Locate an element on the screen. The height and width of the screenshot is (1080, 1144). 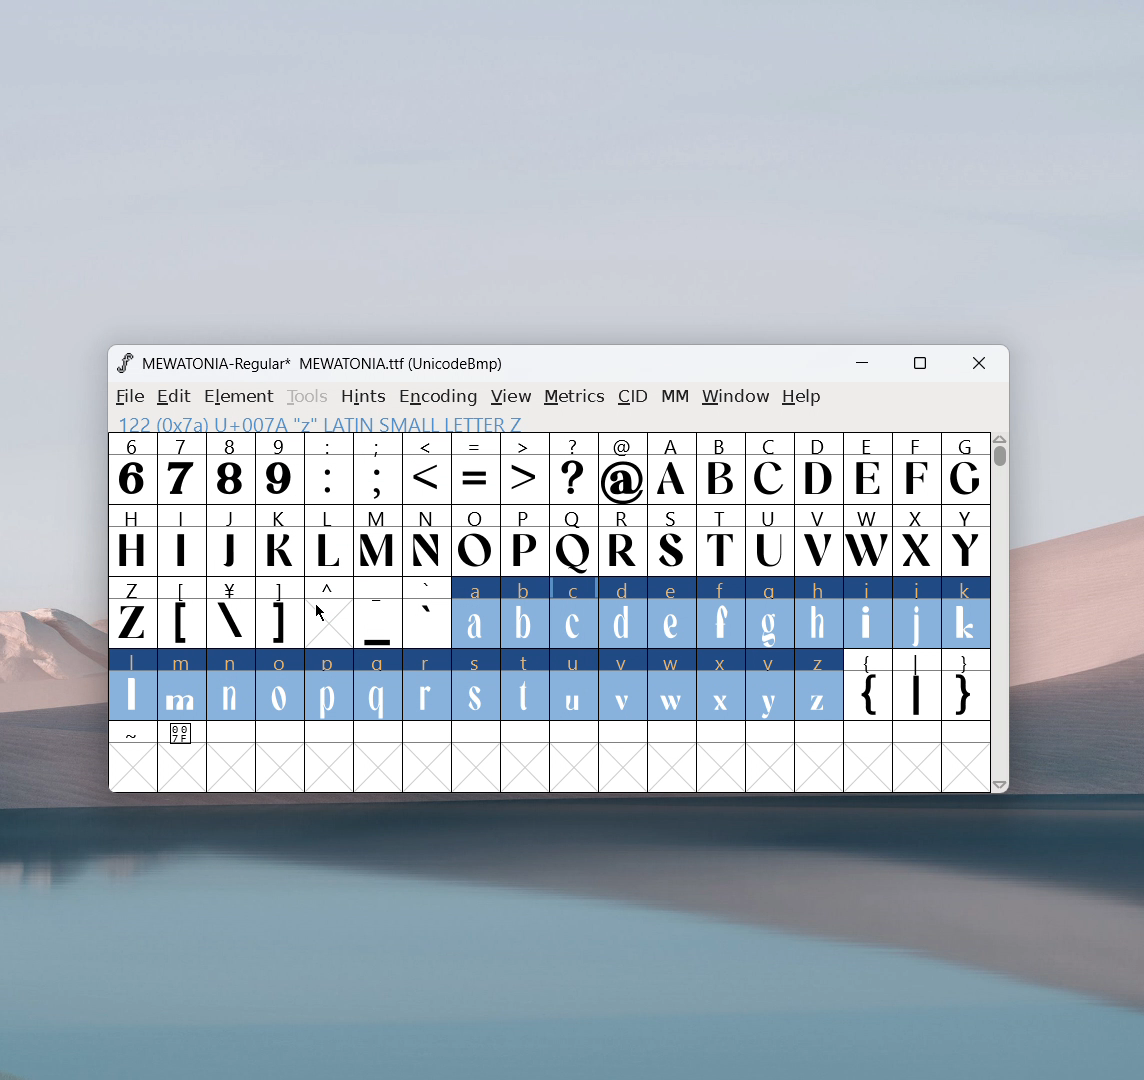
b is located at coordinates (525, 614).